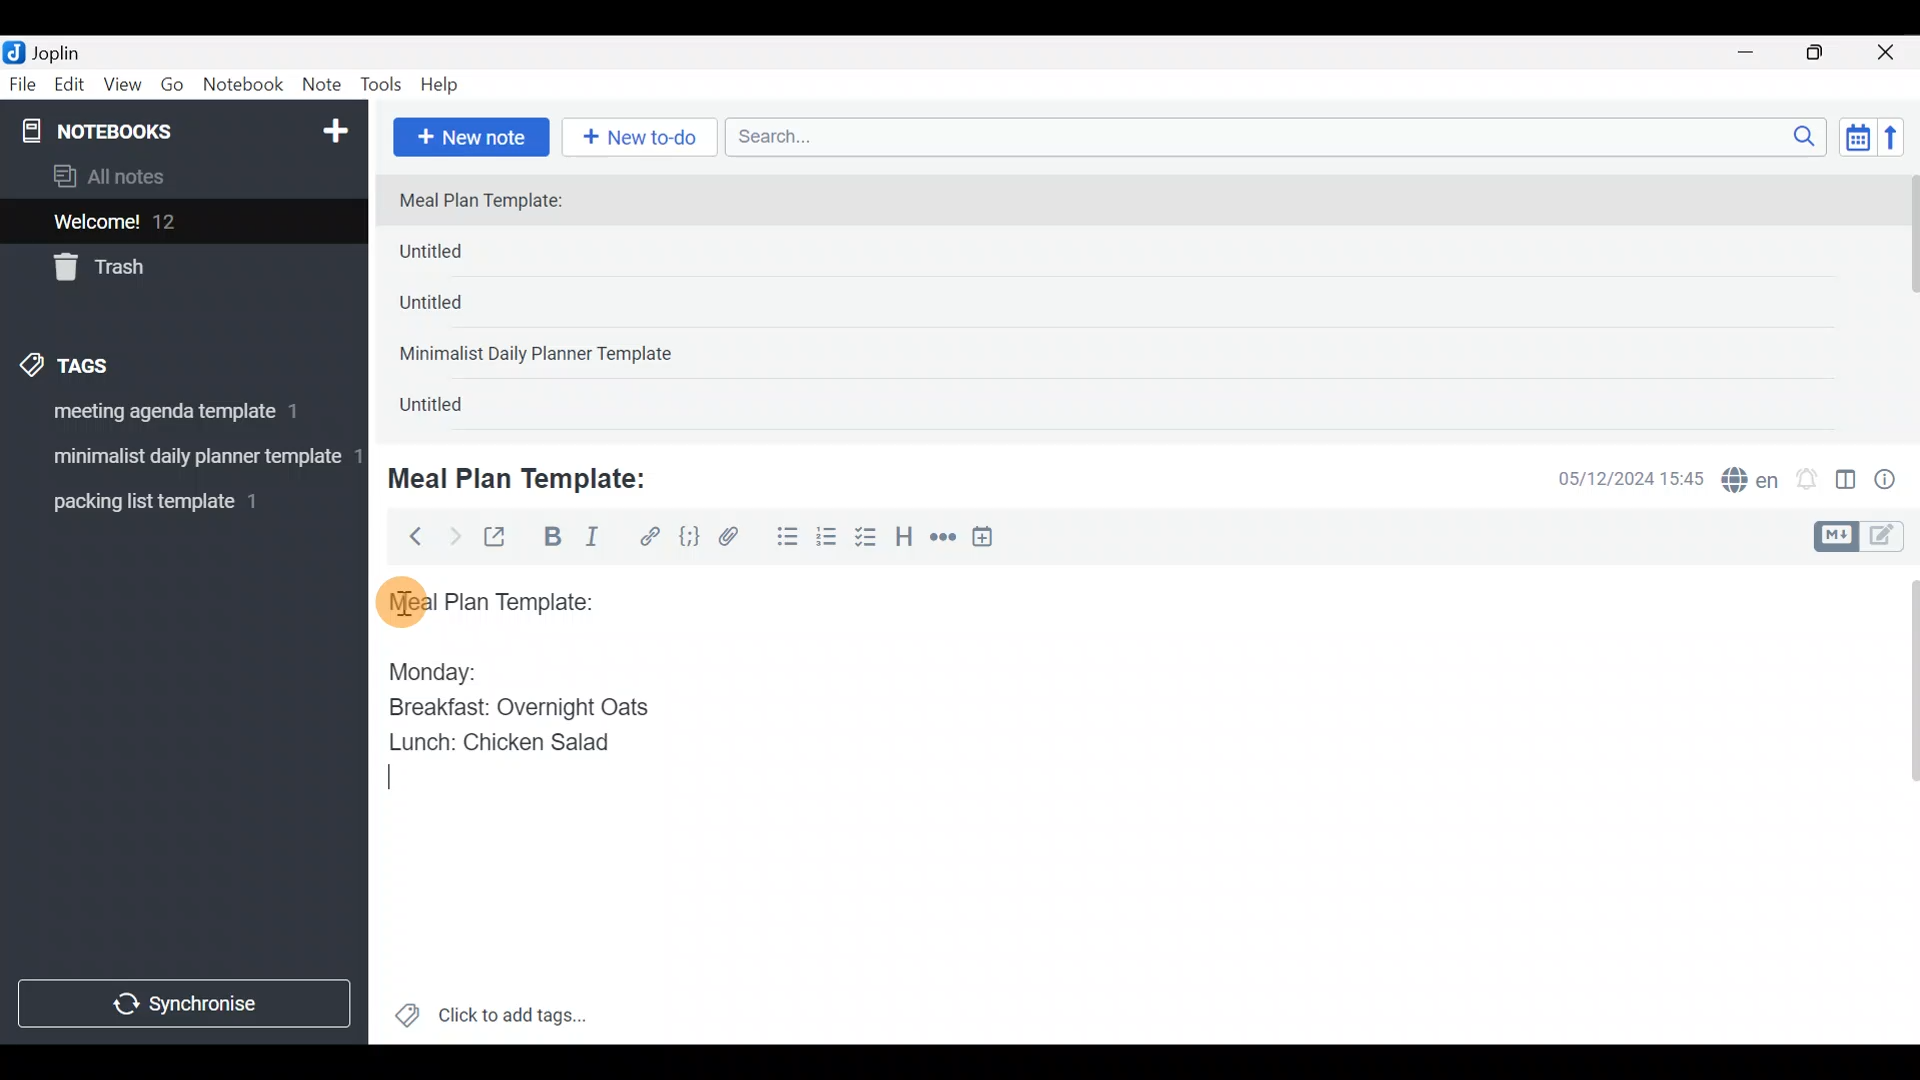  Describe the element at coordinates (1901, 143) in the screenshot. I see `Reverse sort` at that location.